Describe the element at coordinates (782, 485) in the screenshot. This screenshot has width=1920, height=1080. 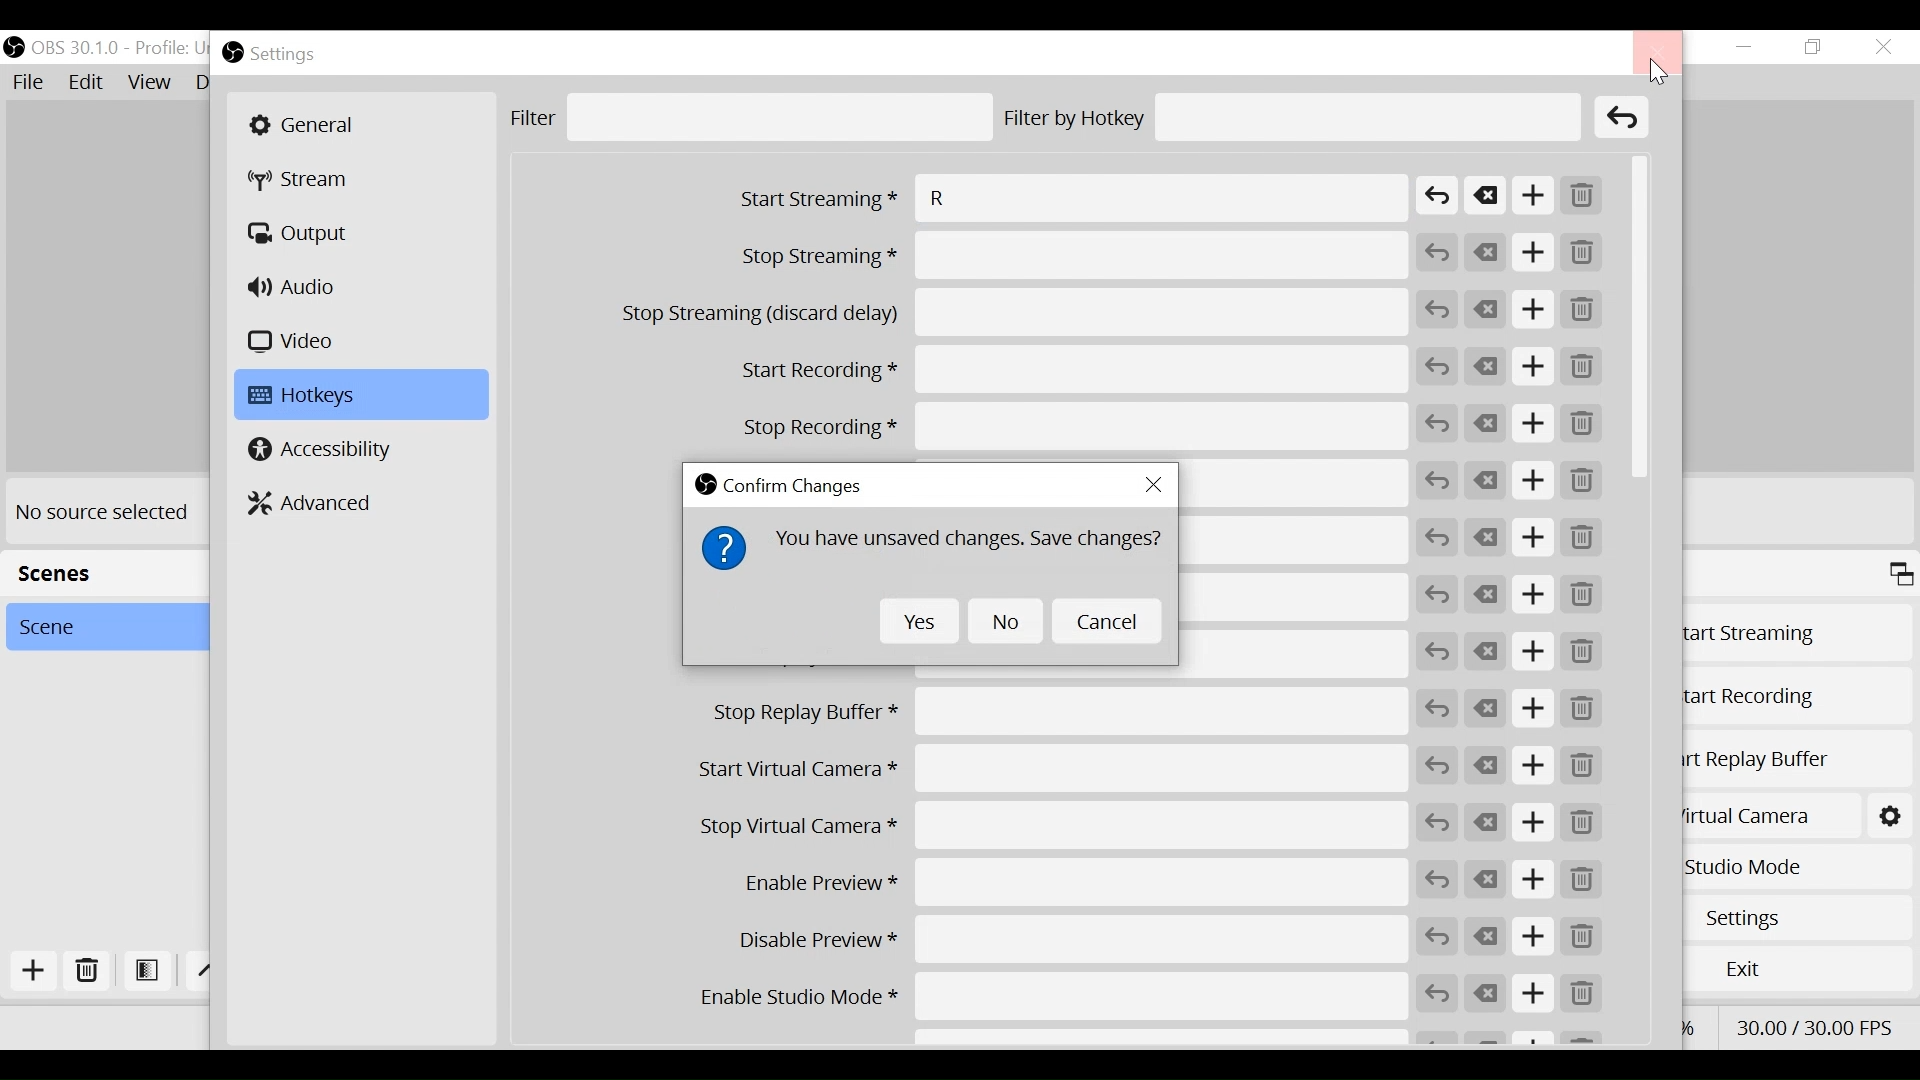
I see `Confirm Changes` at that location.